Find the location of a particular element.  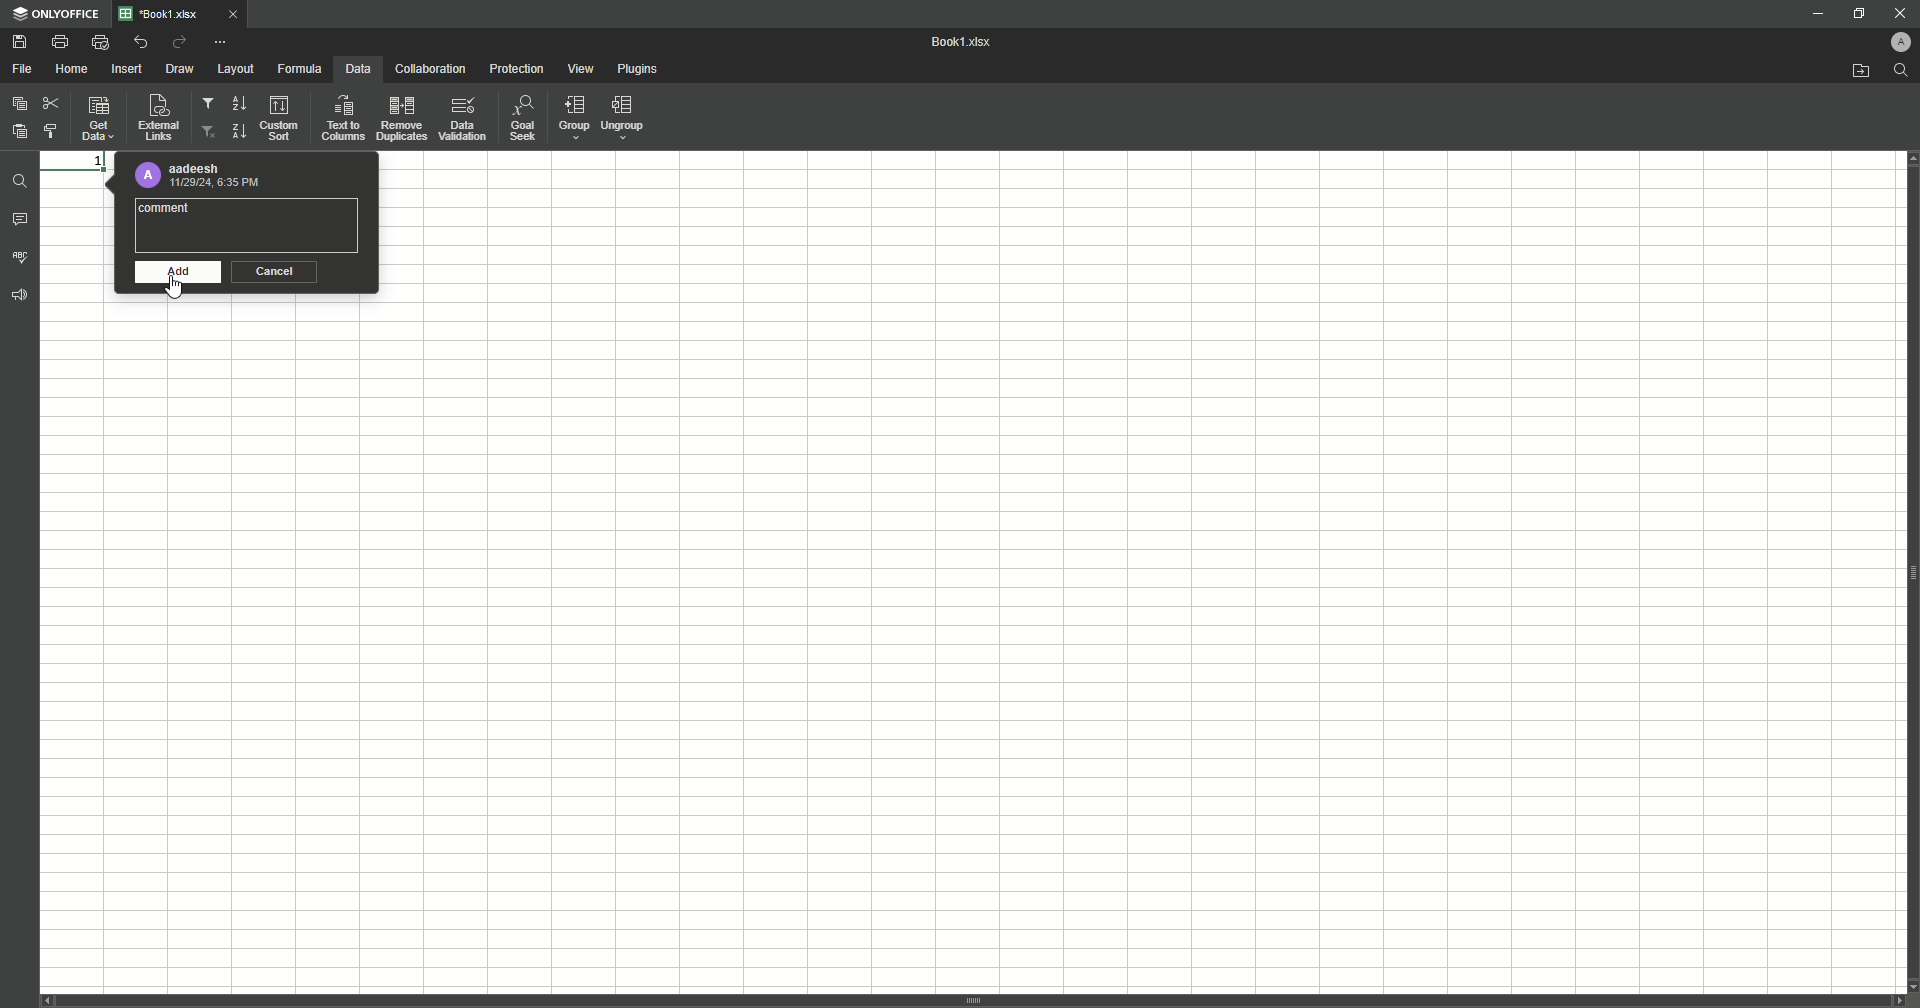

Profile details is located at coordinates (200, 176).